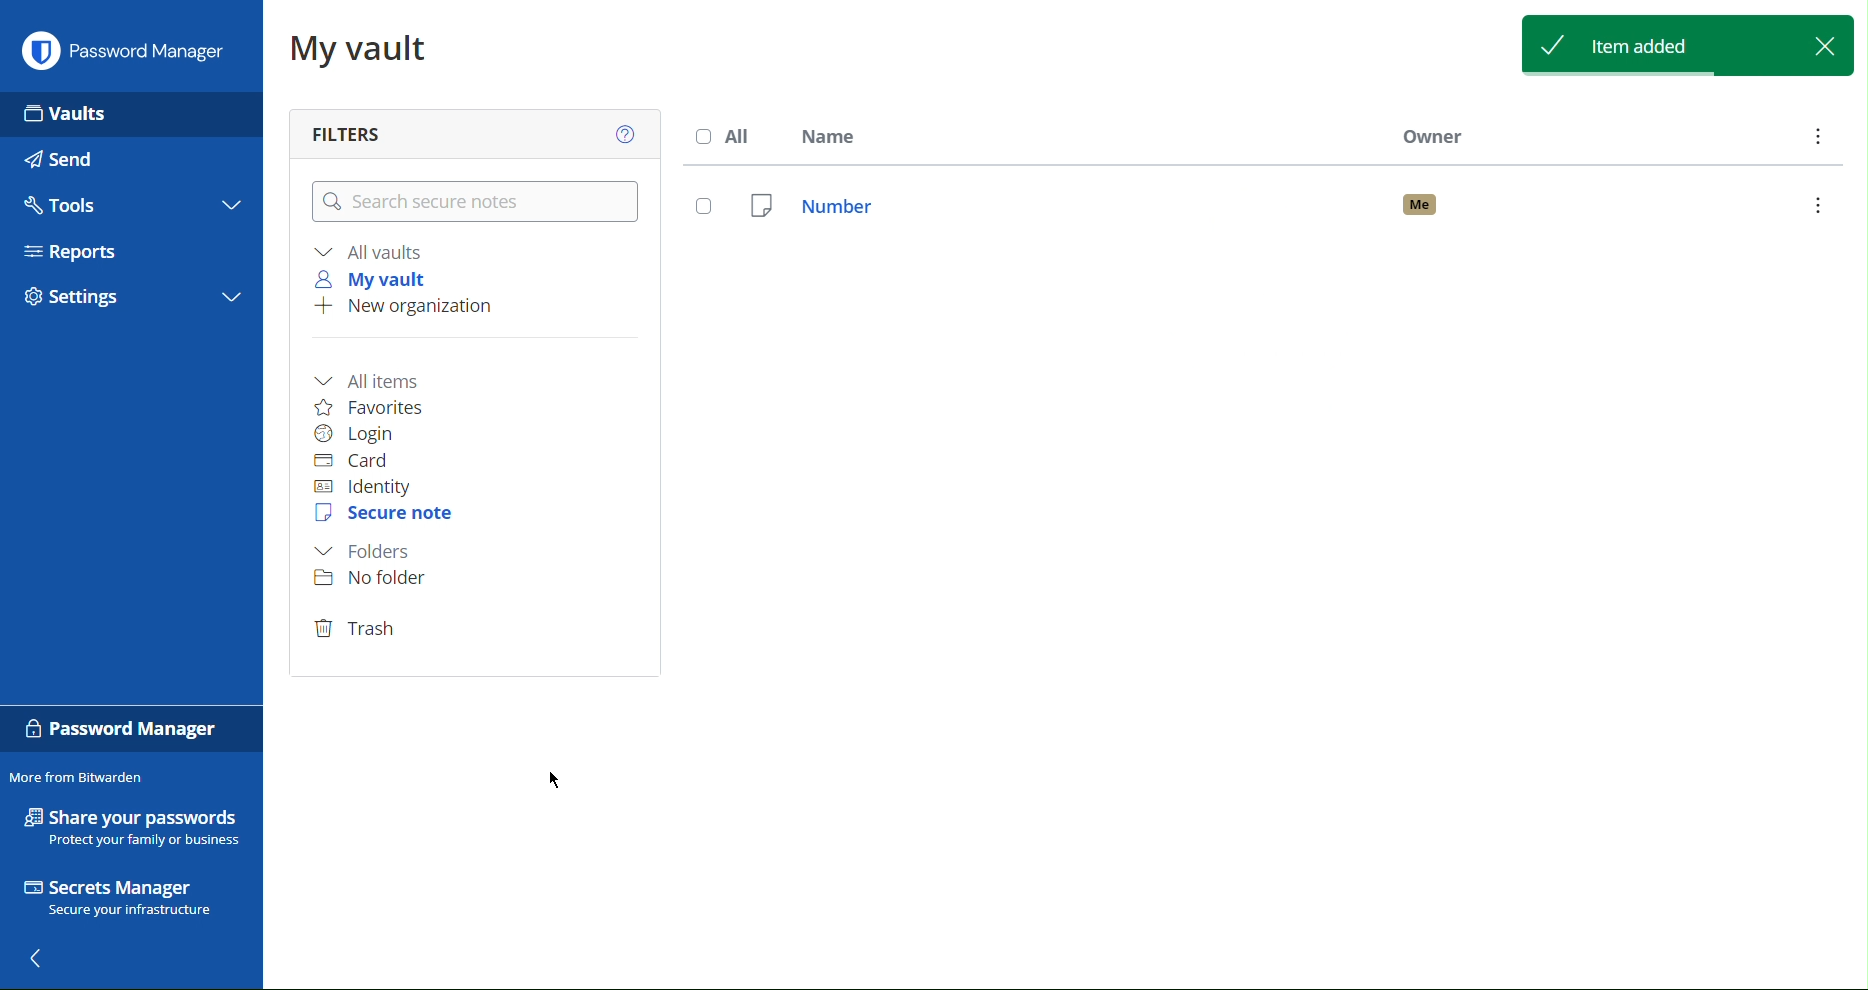  I want to click on All items, so click(375, 378).